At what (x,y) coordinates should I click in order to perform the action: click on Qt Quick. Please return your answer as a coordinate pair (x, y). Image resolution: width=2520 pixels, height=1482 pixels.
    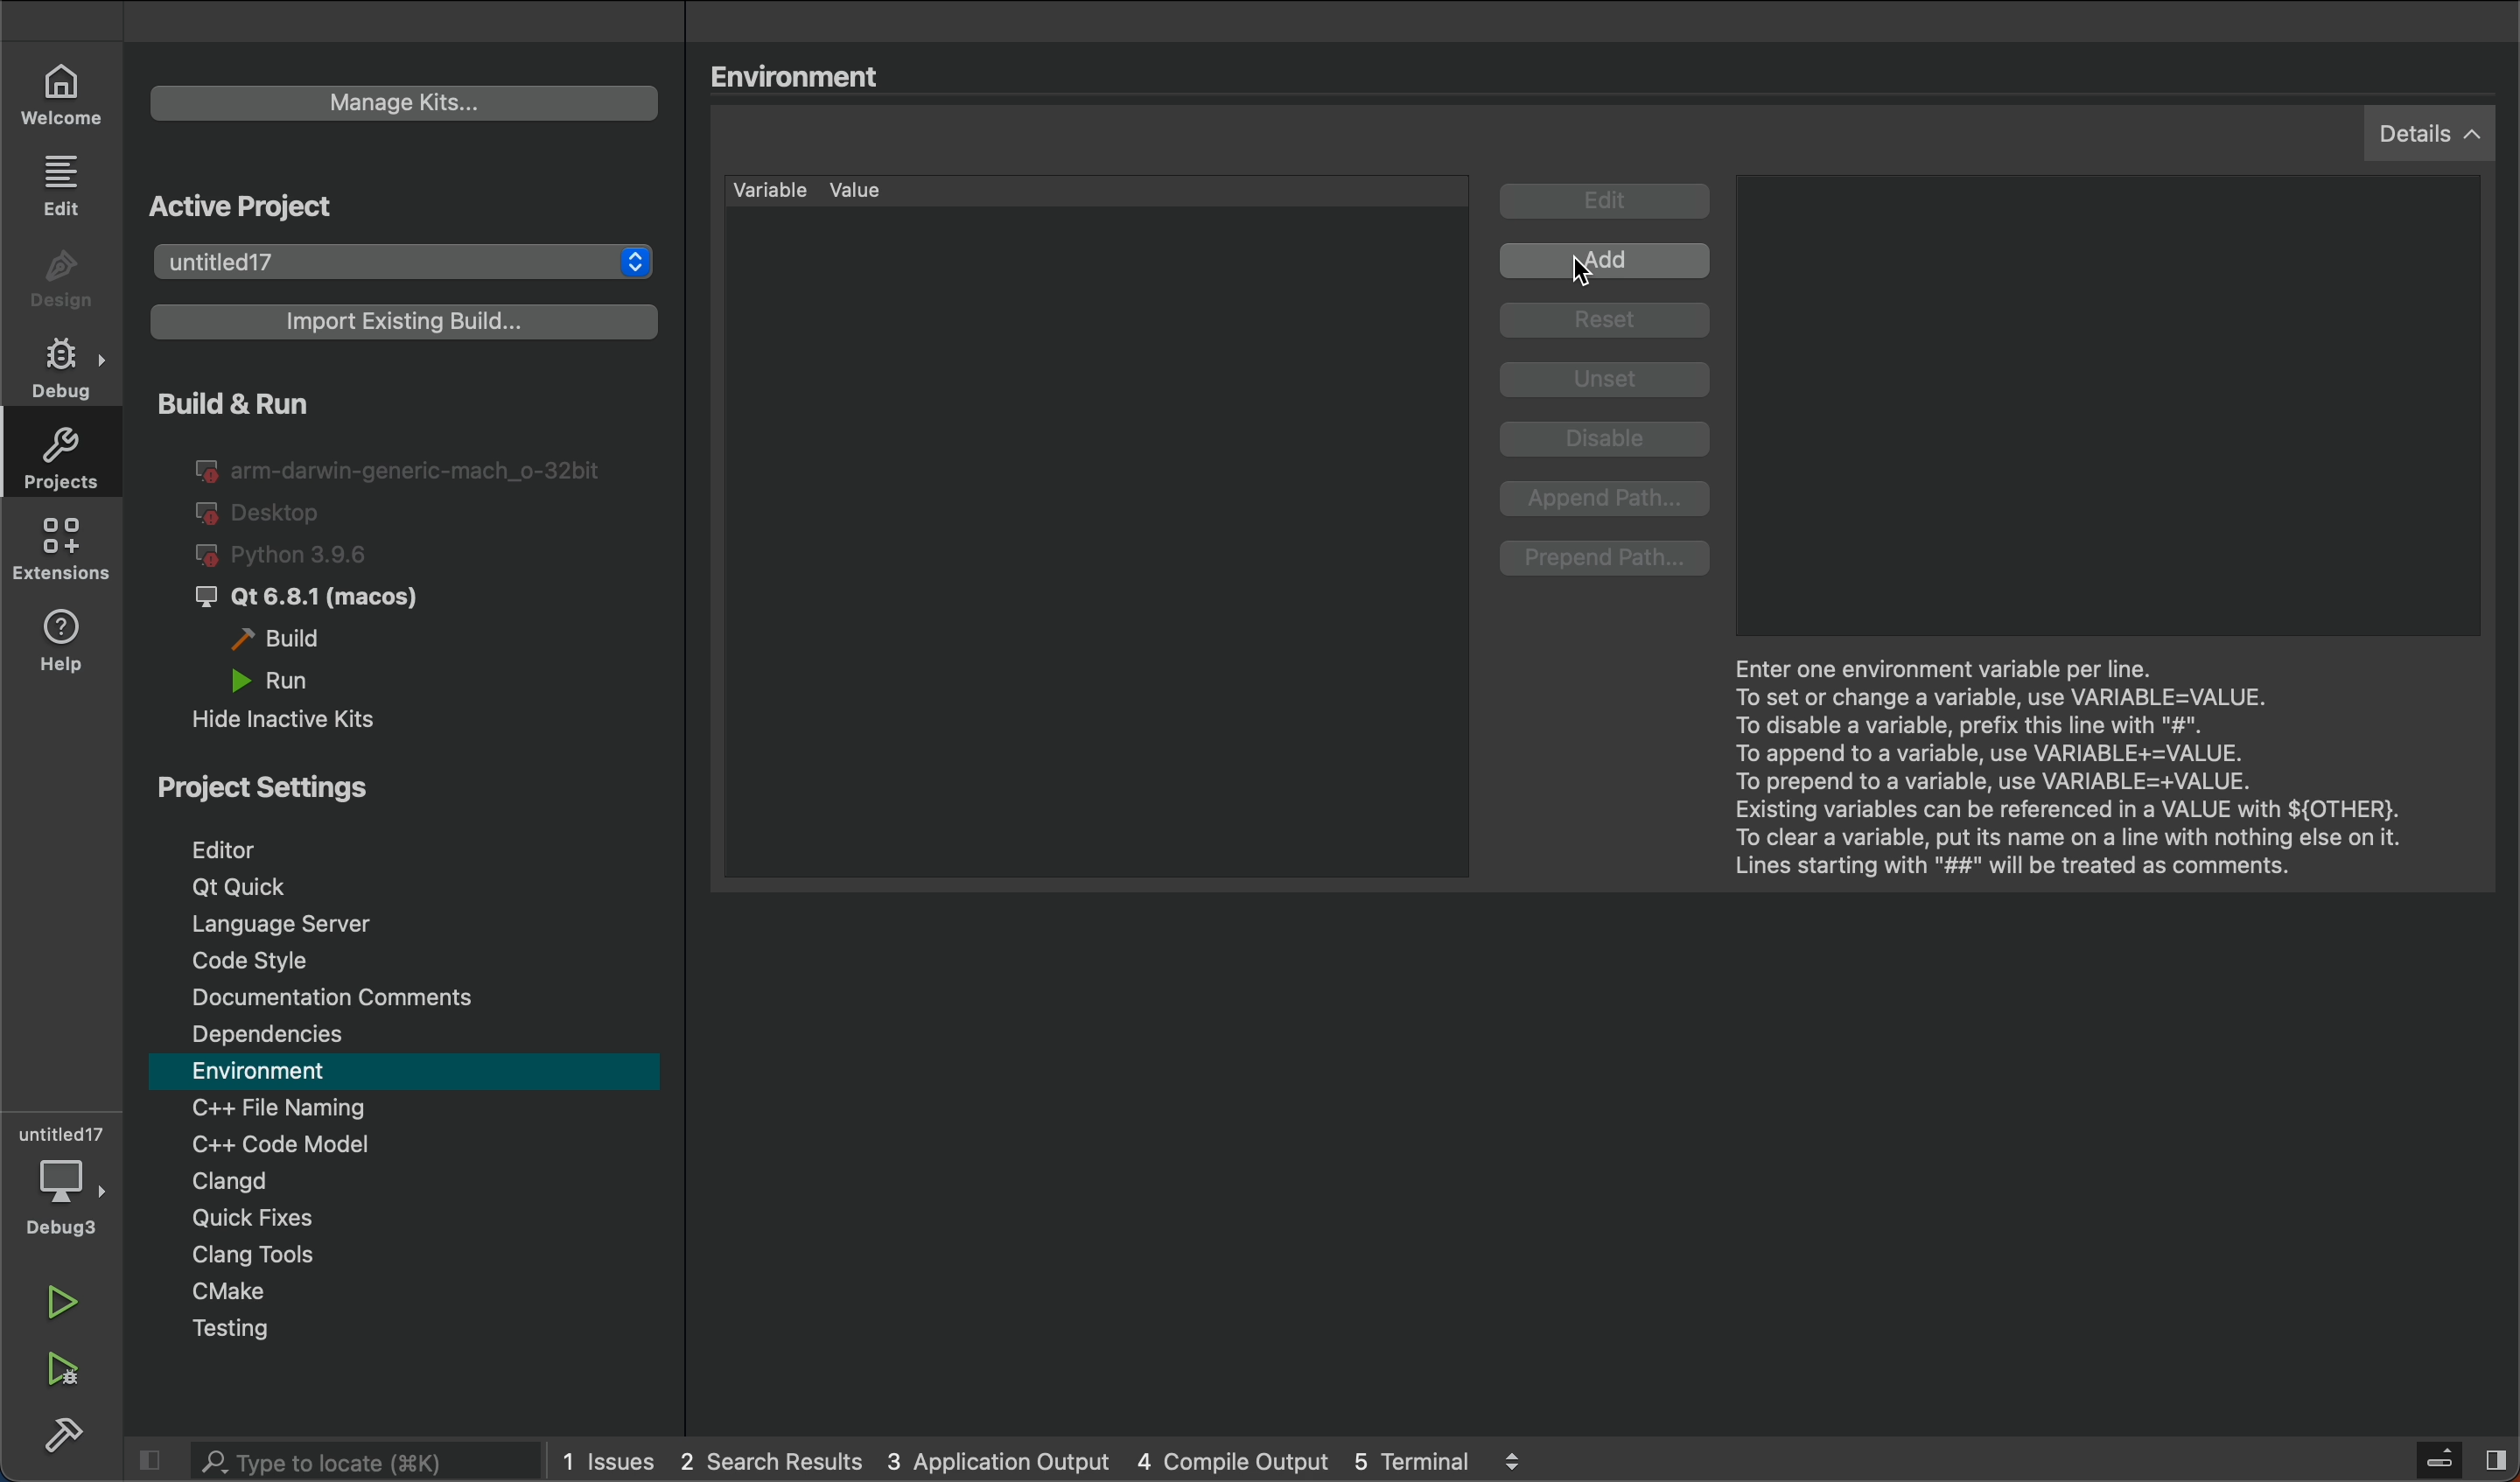
    Looking at the image, I should click on (419, 887).